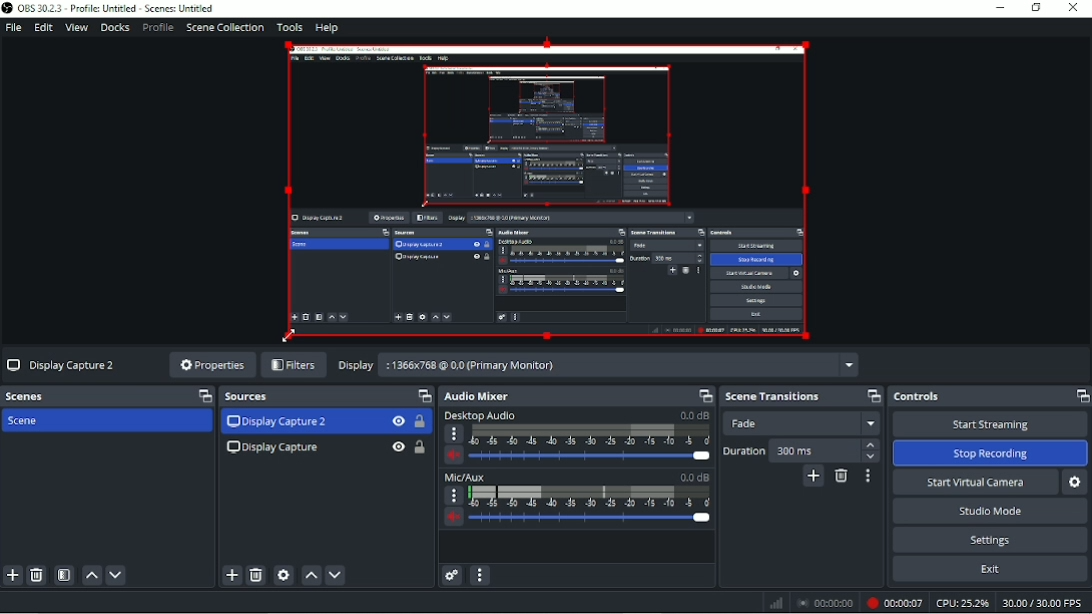 Image resolution: width=1092 pixels, height=614 pixels. Describe the element at coordinates (158, 29) in the screenshot. I see `Profile` at that location.